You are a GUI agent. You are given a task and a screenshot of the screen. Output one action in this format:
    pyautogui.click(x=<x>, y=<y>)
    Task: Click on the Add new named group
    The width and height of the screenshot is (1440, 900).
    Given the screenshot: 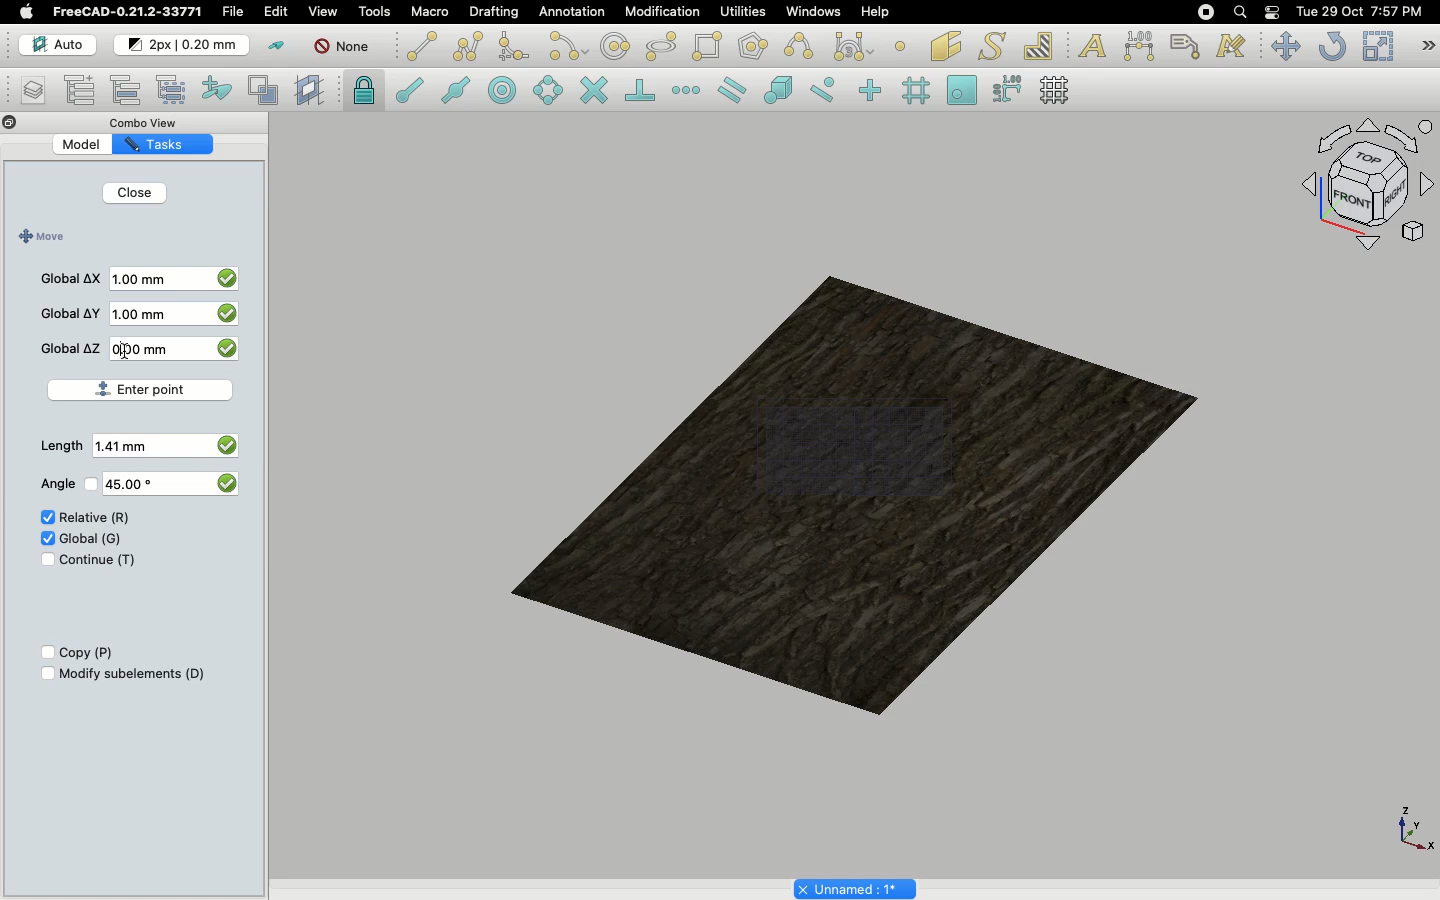 What is the action you would take?
    pyautogui.click(x=84, y=92)
    